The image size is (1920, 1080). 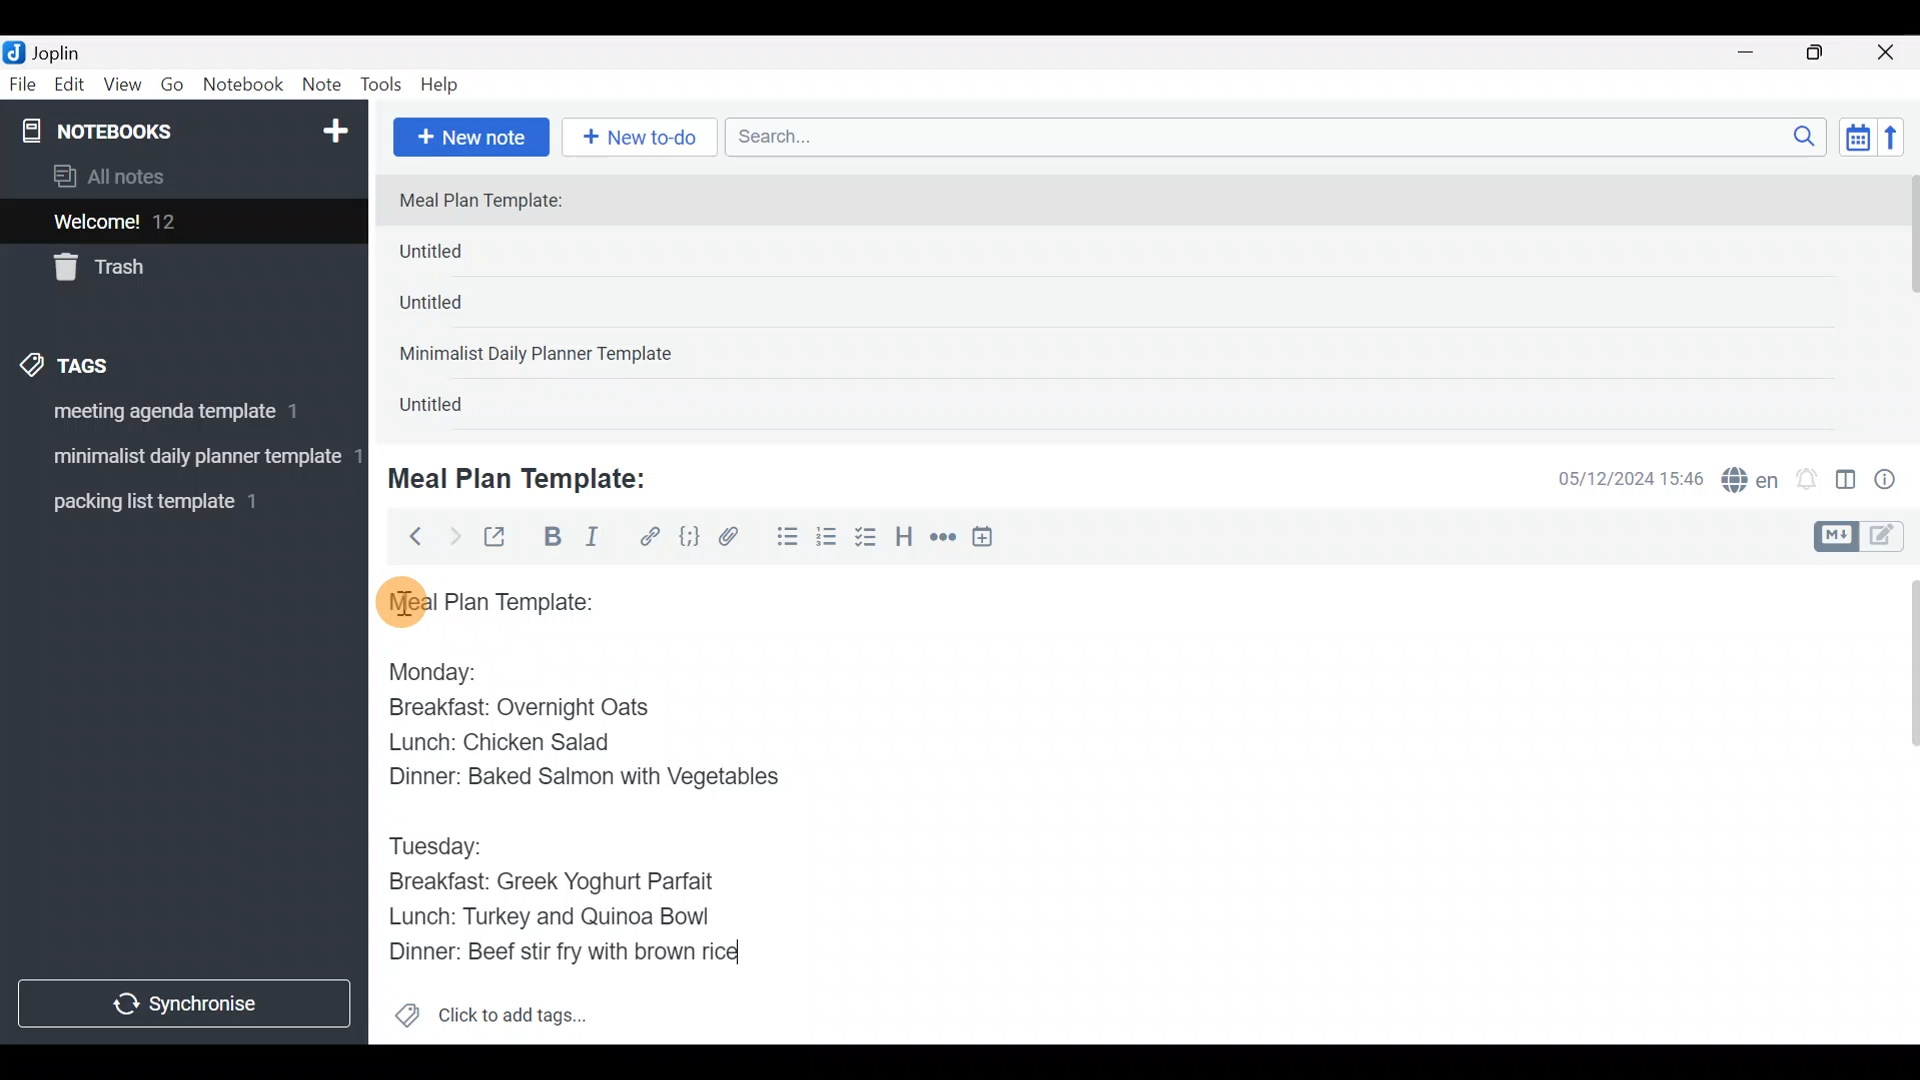 What do you see at coordinates (943, 539) in the screenshot?
I see `Horizontal rule` at bounding box center [943, 539].